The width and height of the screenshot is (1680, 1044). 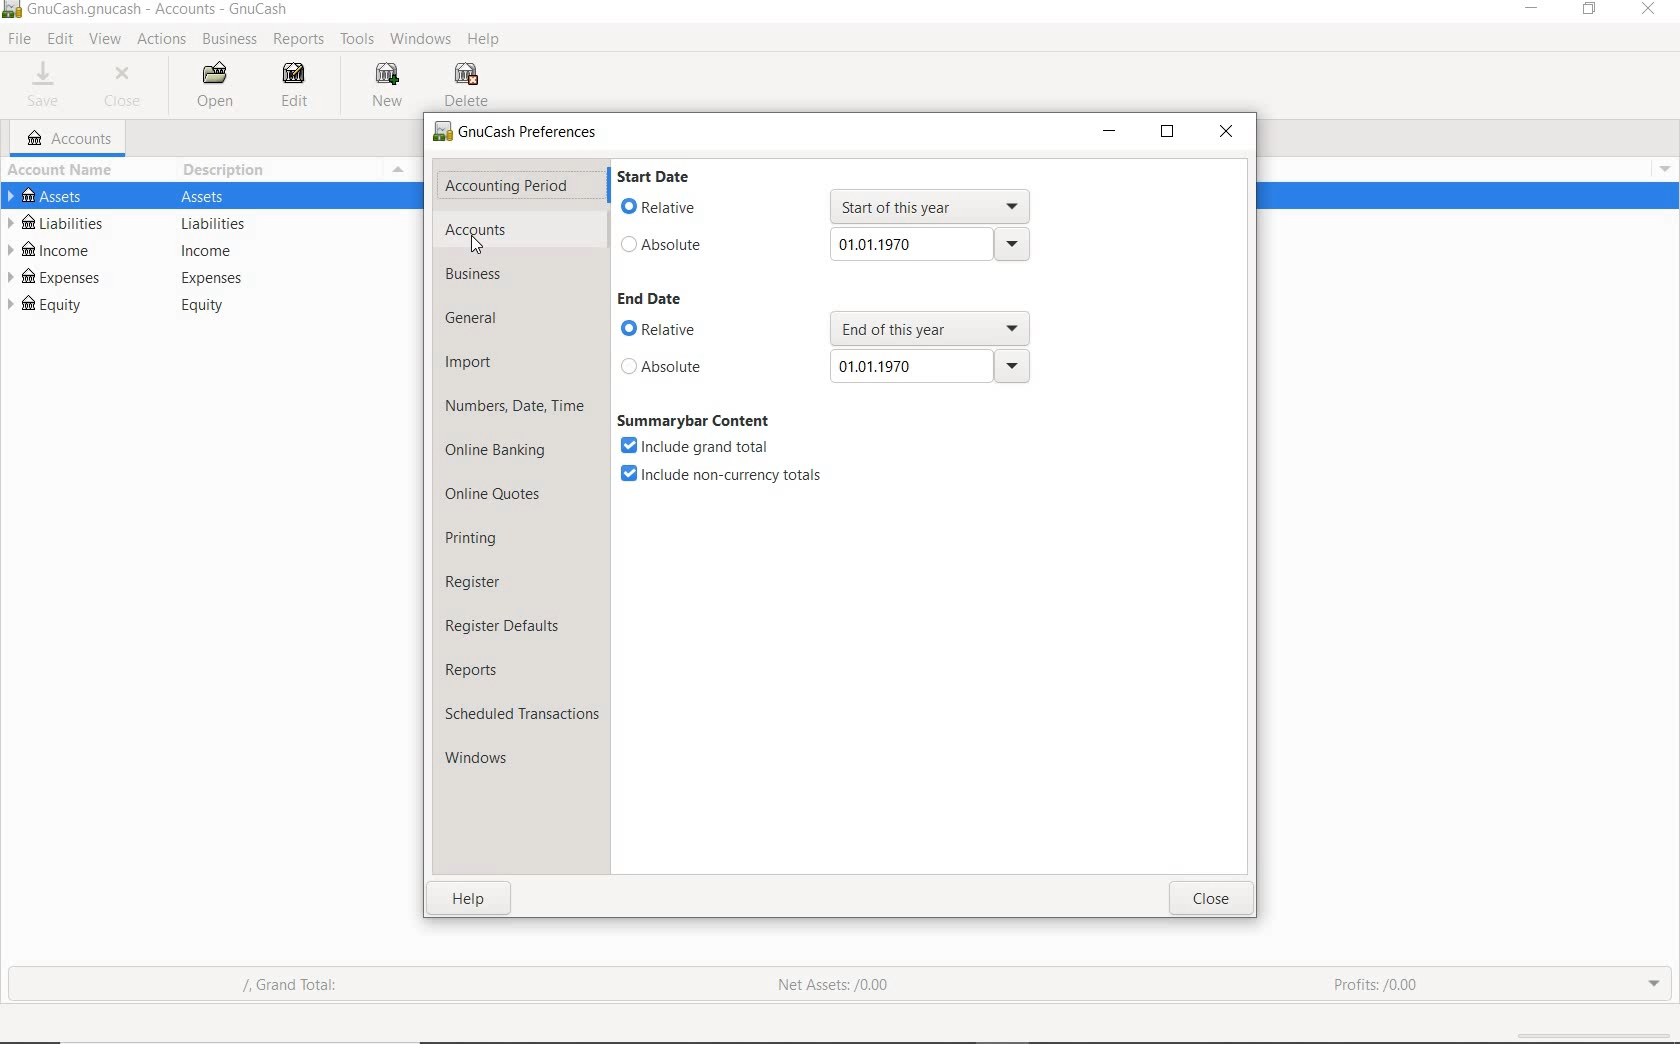 I want to click on EQUITY, so click(x=47, y=307).